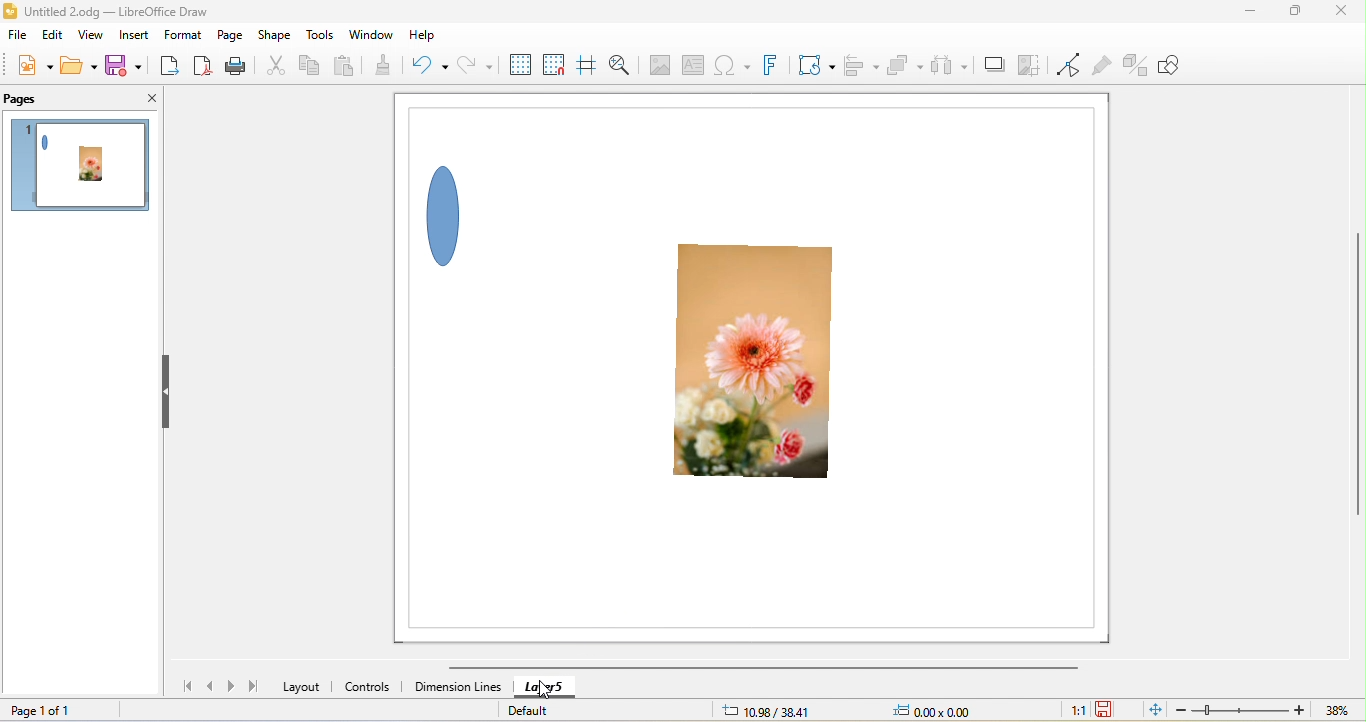 This screenshot has width=1366, height=722. Describe the element at coordinates (767, 710) in the screenshot. I see `10.98/38.41` at that location.